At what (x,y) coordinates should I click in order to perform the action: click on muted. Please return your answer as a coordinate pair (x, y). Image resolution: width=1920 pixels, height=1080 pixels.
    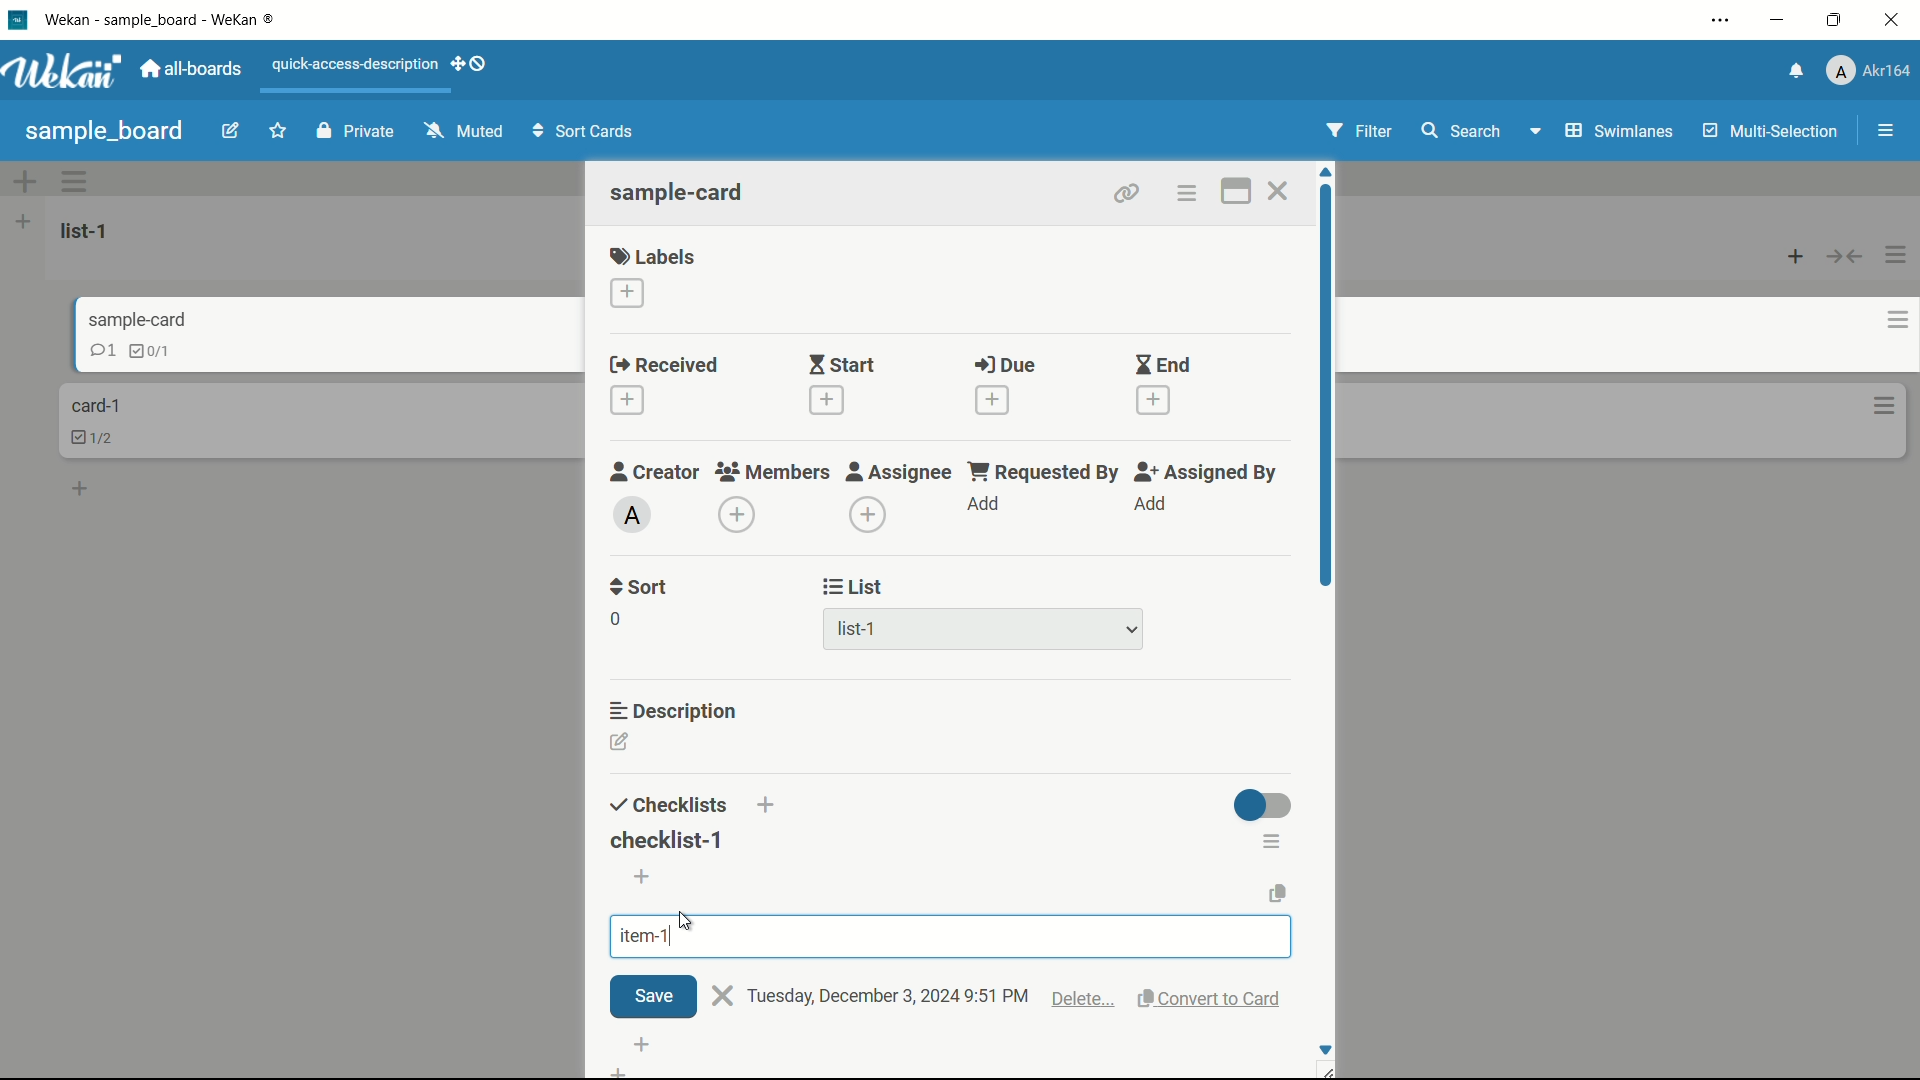
    Looking at the image, I should click on (466, 131).